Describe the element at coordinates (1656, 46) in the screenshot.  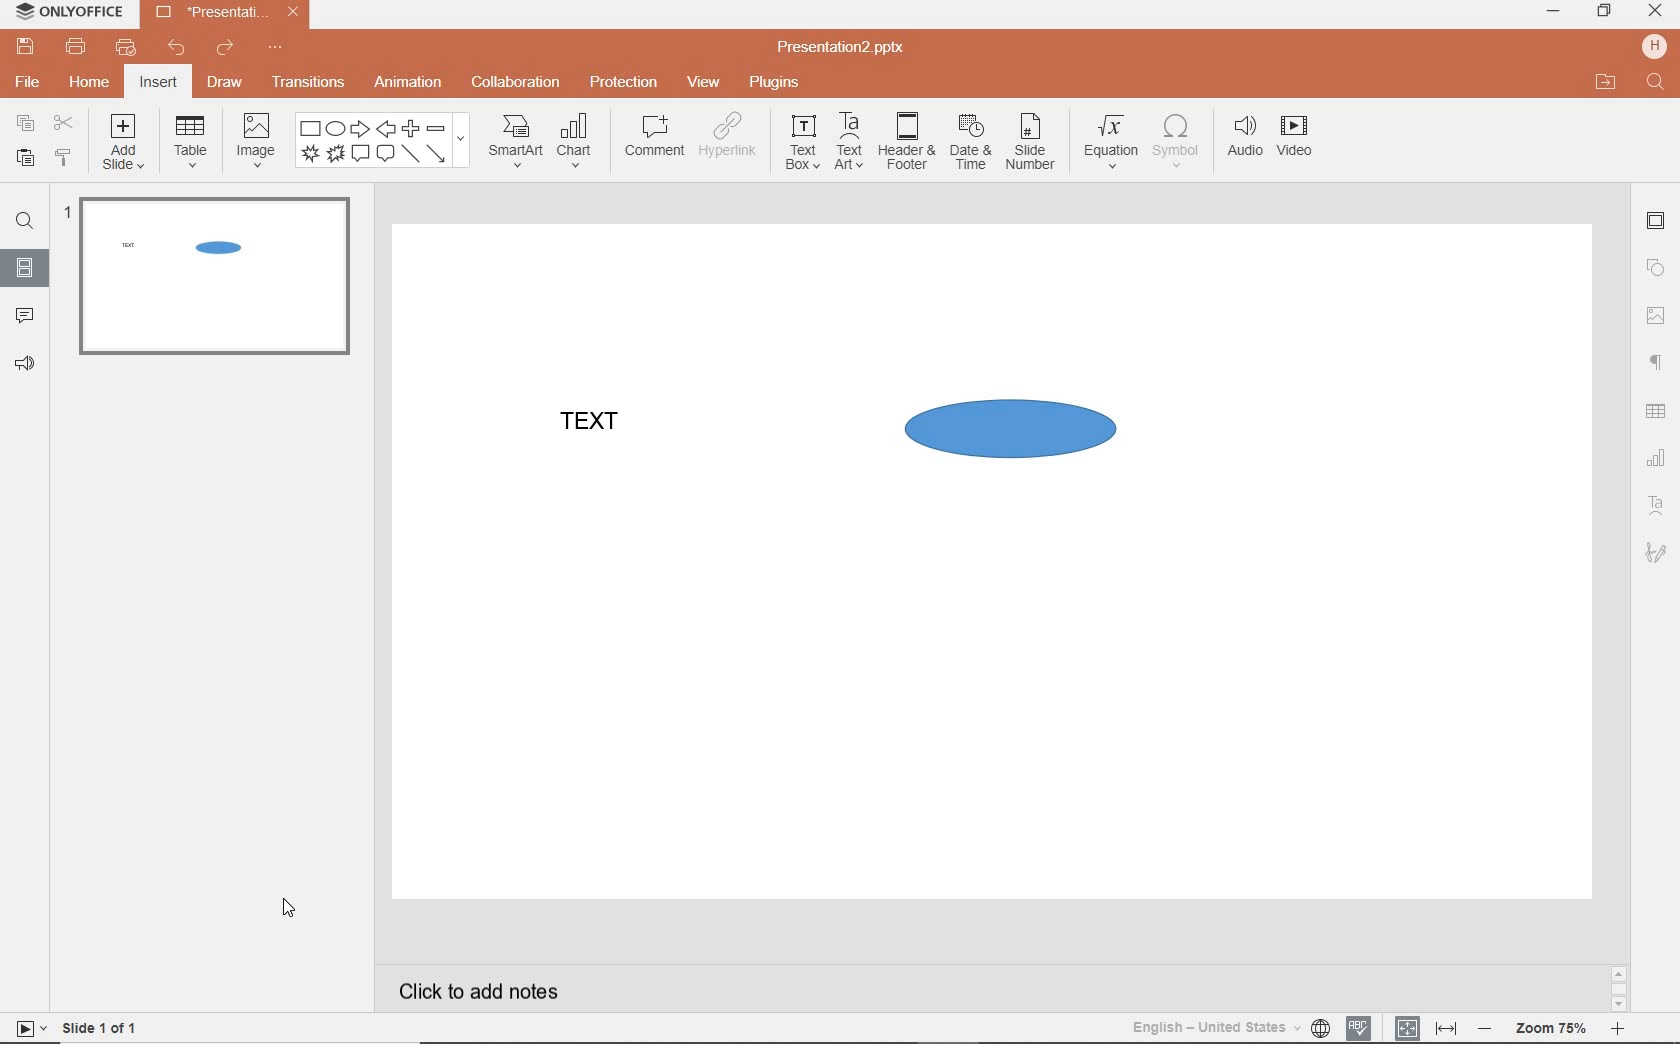
I see `HP` at that location.